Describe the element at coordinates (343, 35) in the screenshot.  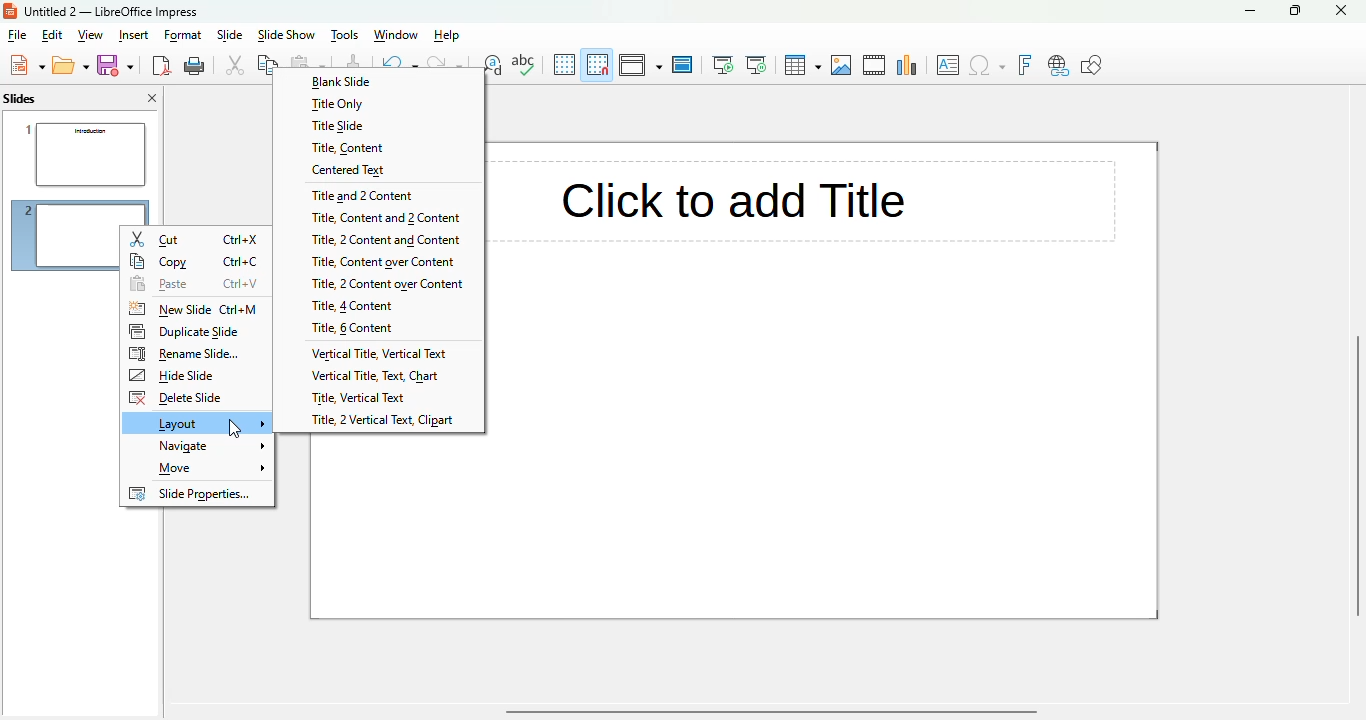
I see `tools` at that location.